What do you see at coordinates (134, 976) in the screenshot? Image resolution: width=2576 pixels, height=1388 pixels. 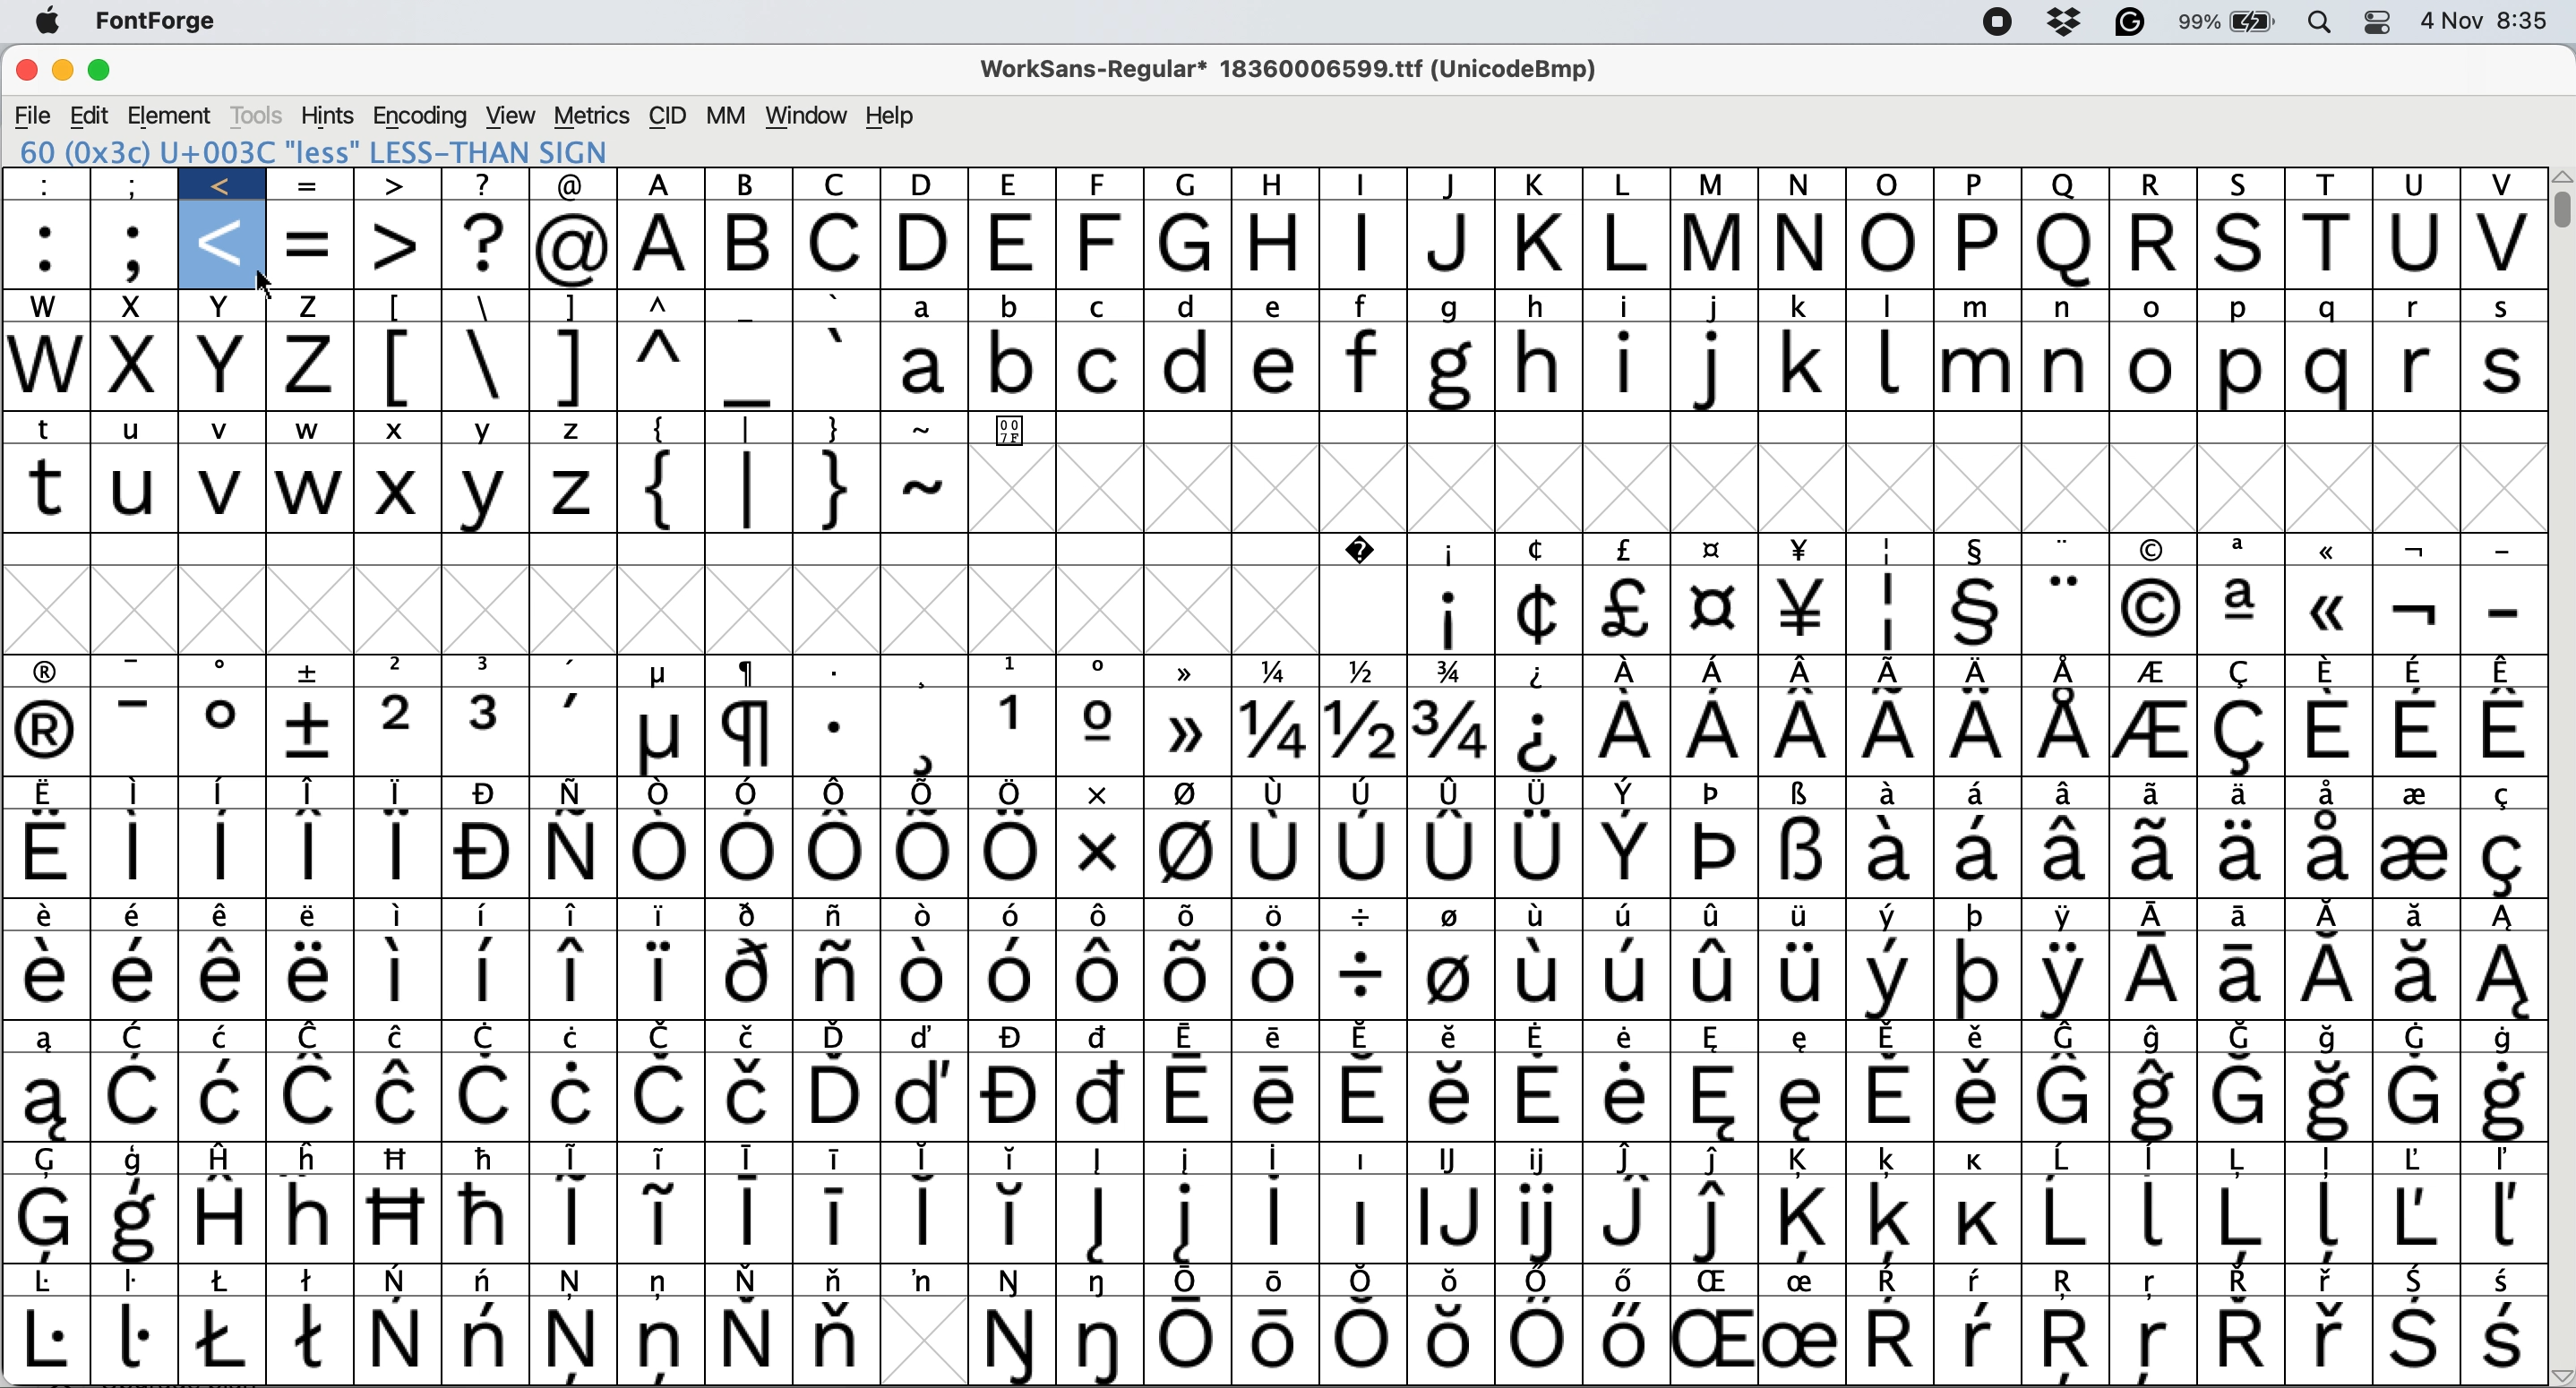 I see `Symbol` at bounding box center [134, 976].